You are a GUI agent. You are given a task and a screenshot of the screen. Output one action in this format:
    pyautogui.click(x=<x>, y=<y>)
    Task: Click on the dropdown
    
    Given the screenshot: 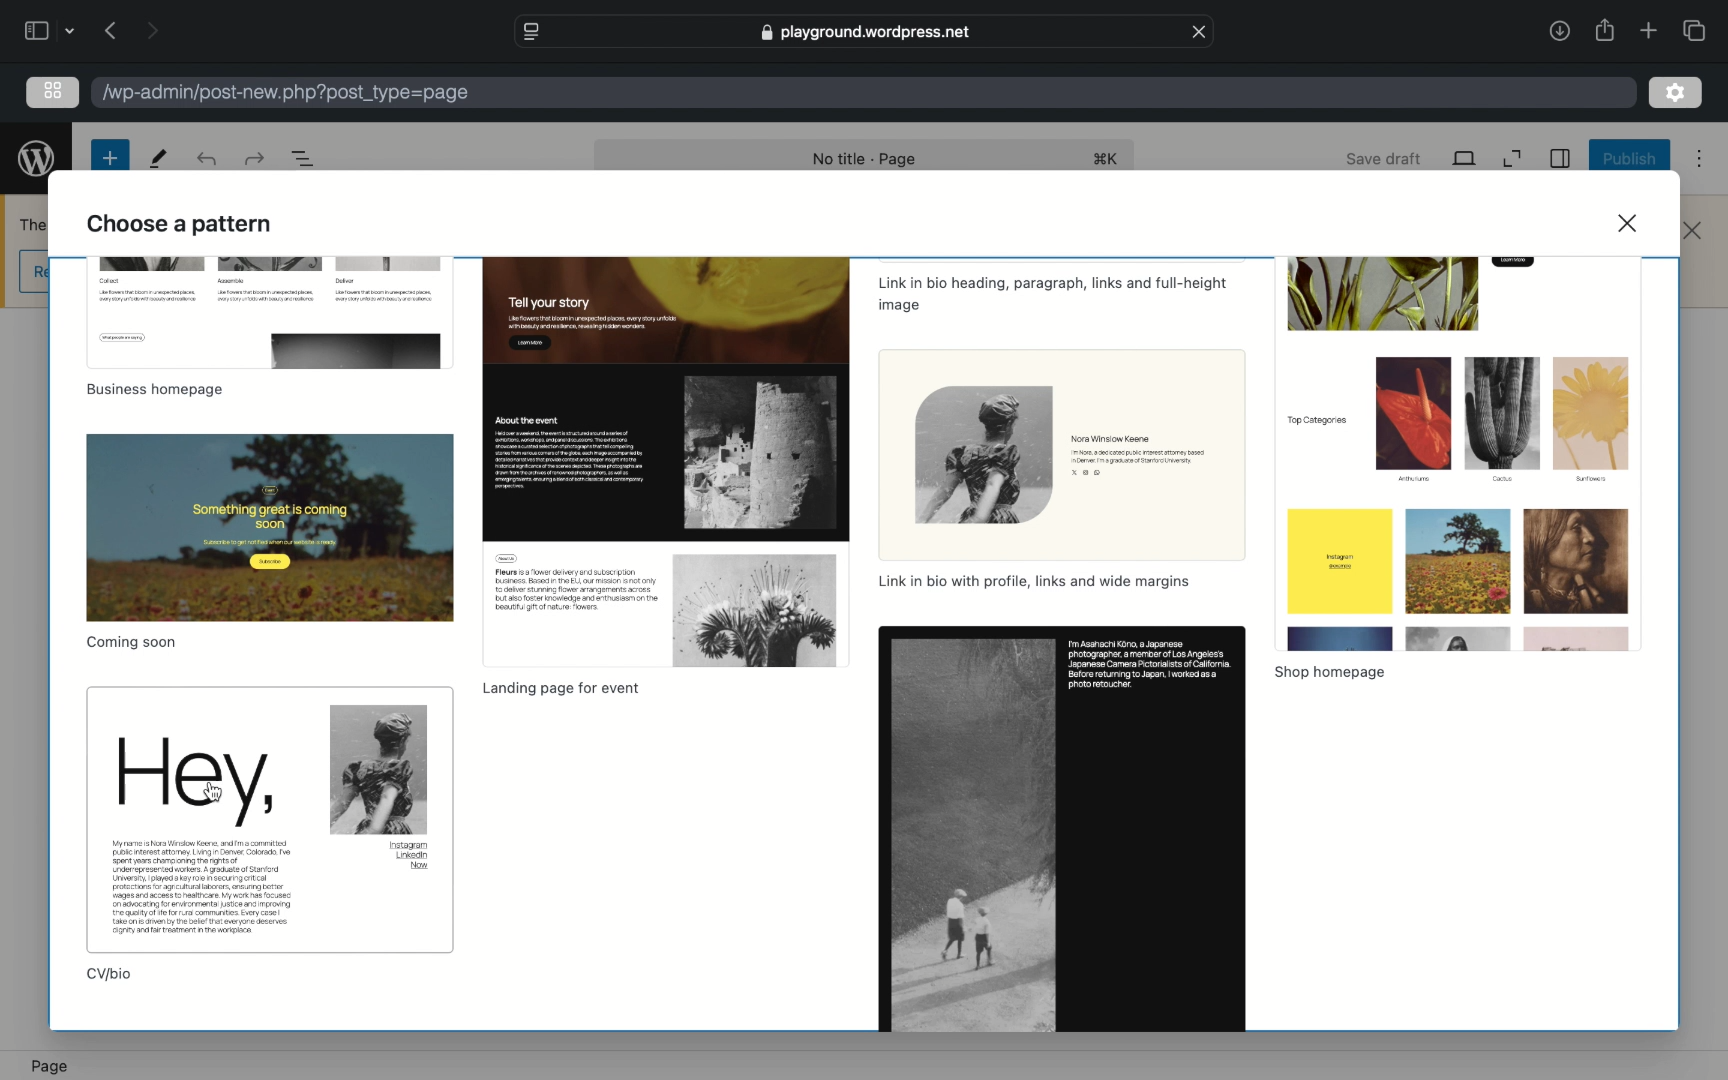 What is the action you would take?
    pyautogui.click(x=70, y=30)
    